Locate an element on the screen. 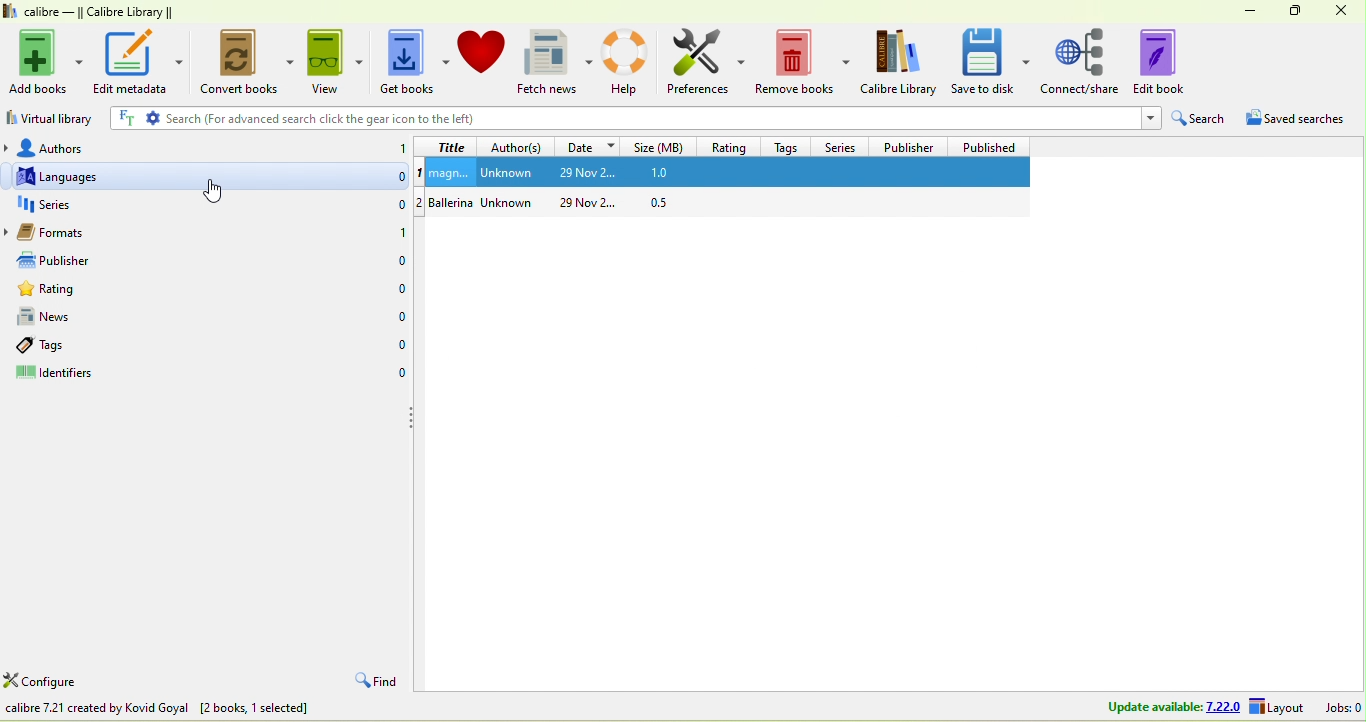 This screenshot has height=722, width=1366. update available 7.22.0 is located at coordinates (1171, 707).